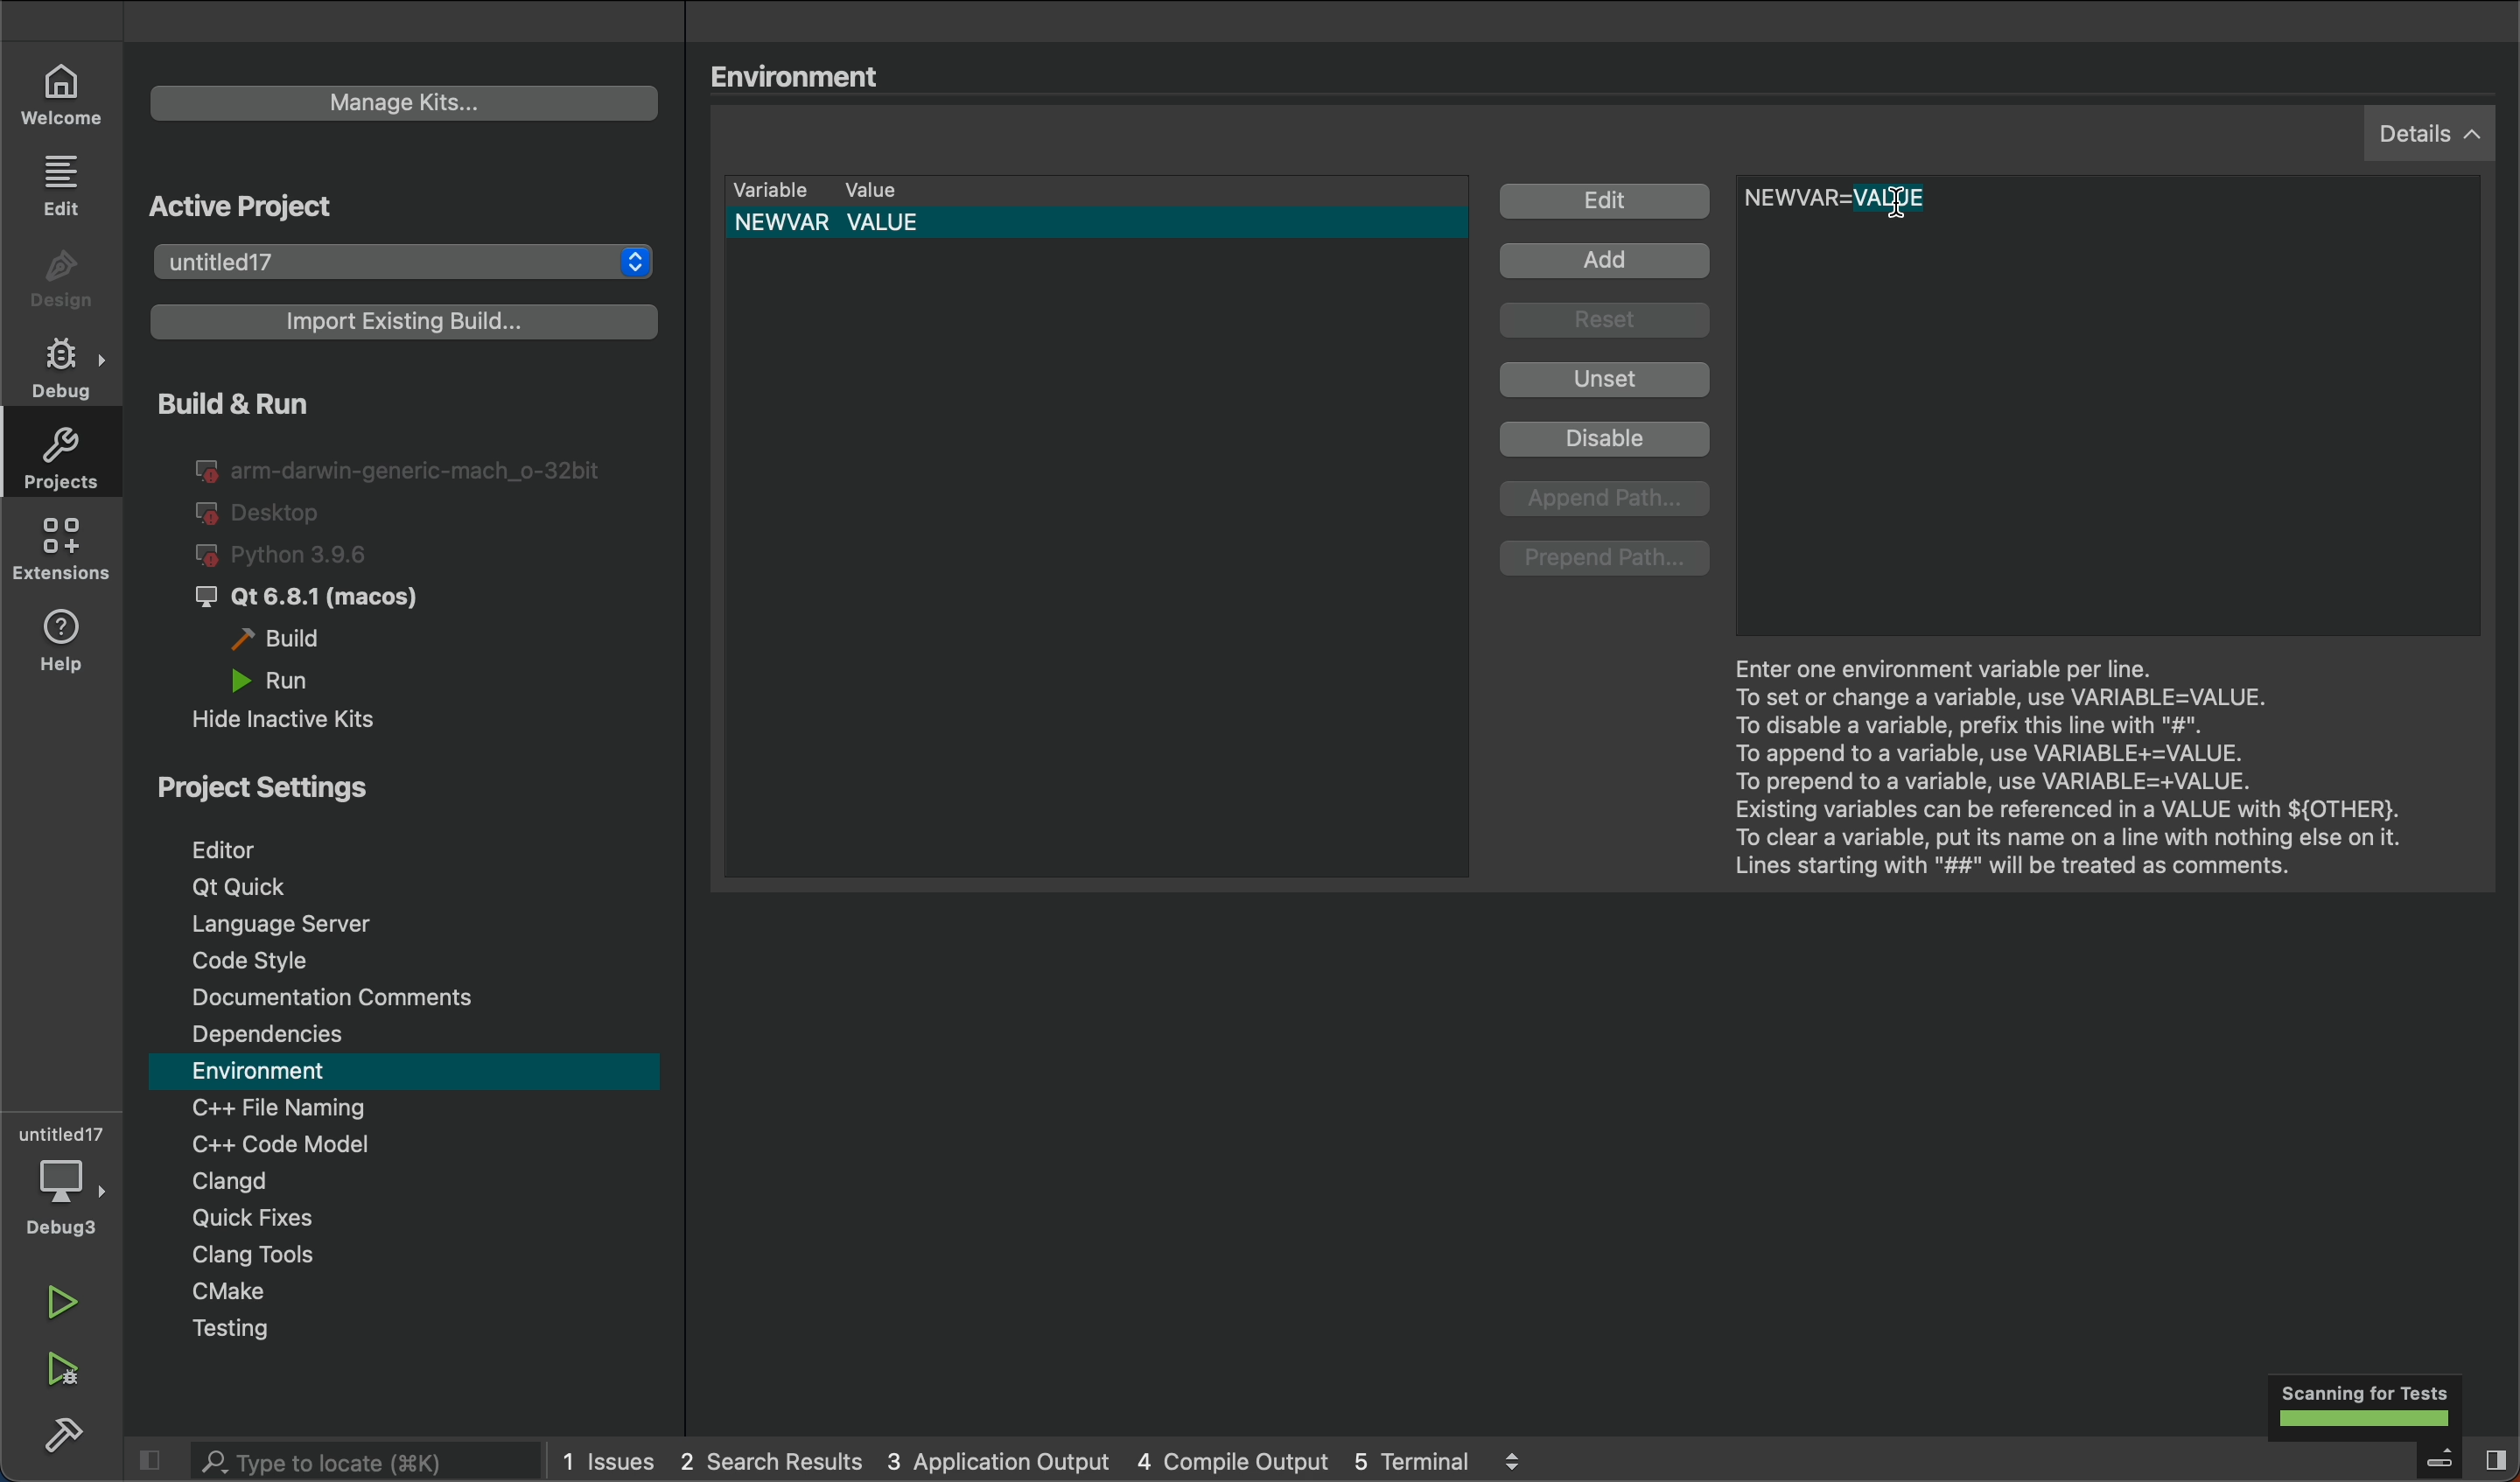 The image size is (2520, 1482). I want to click on append, so click(1609, 500).